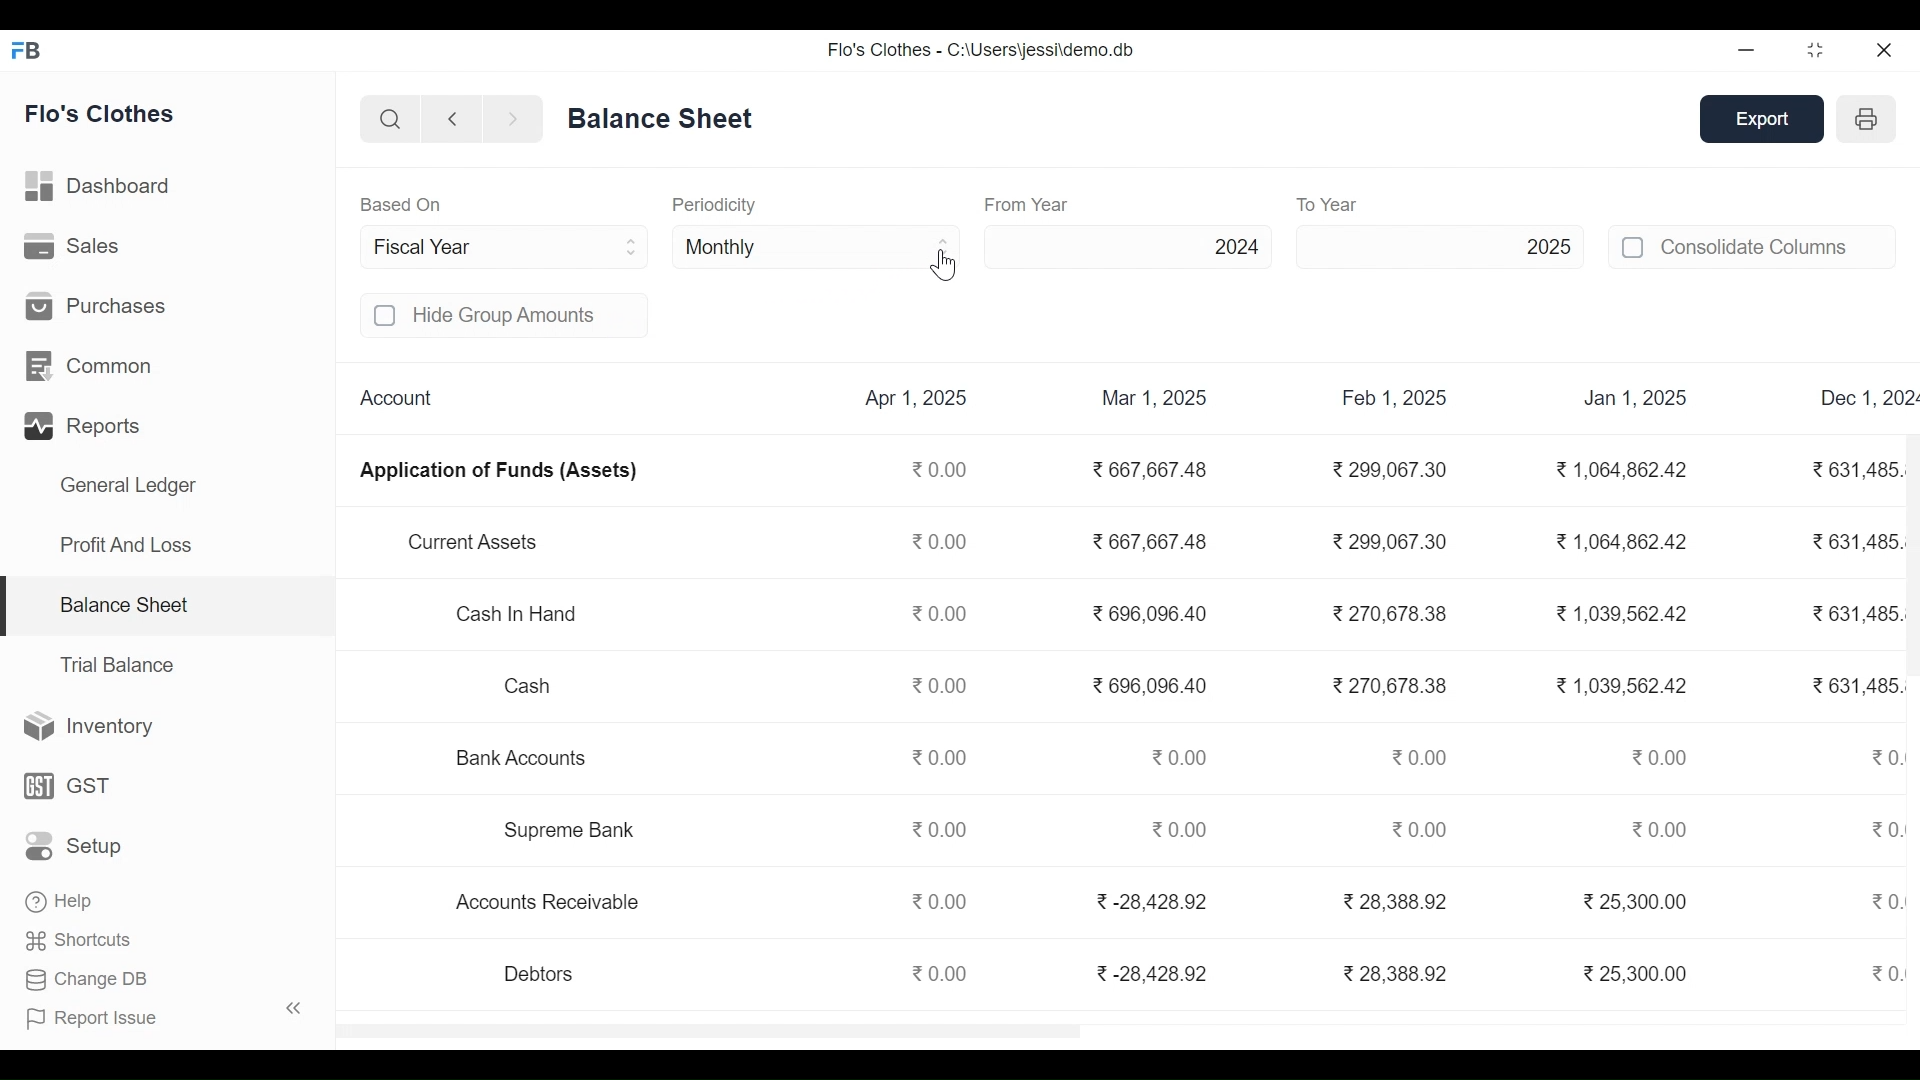 This screenshot has width=1920, height=1080. Describe the element at coordinates (58, 897) in the screenshot. I see `help` at that location.